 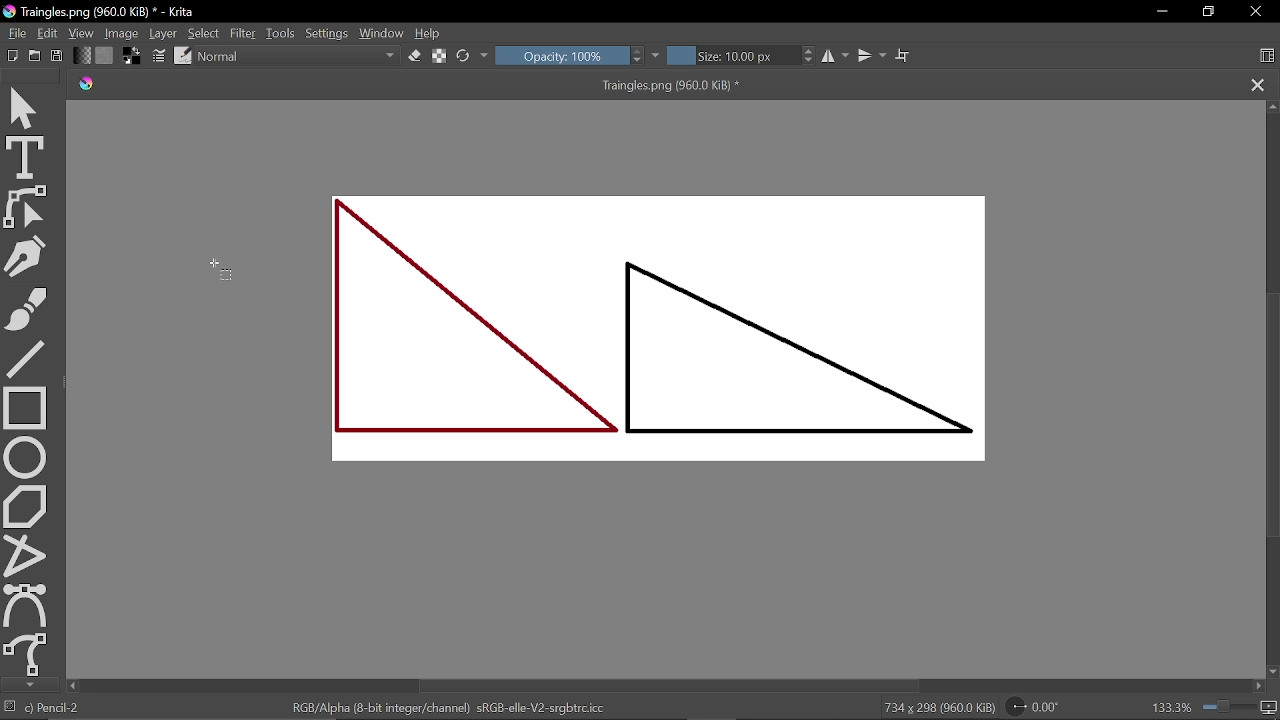 I want to click on Filter, so click(x=245, y=32).